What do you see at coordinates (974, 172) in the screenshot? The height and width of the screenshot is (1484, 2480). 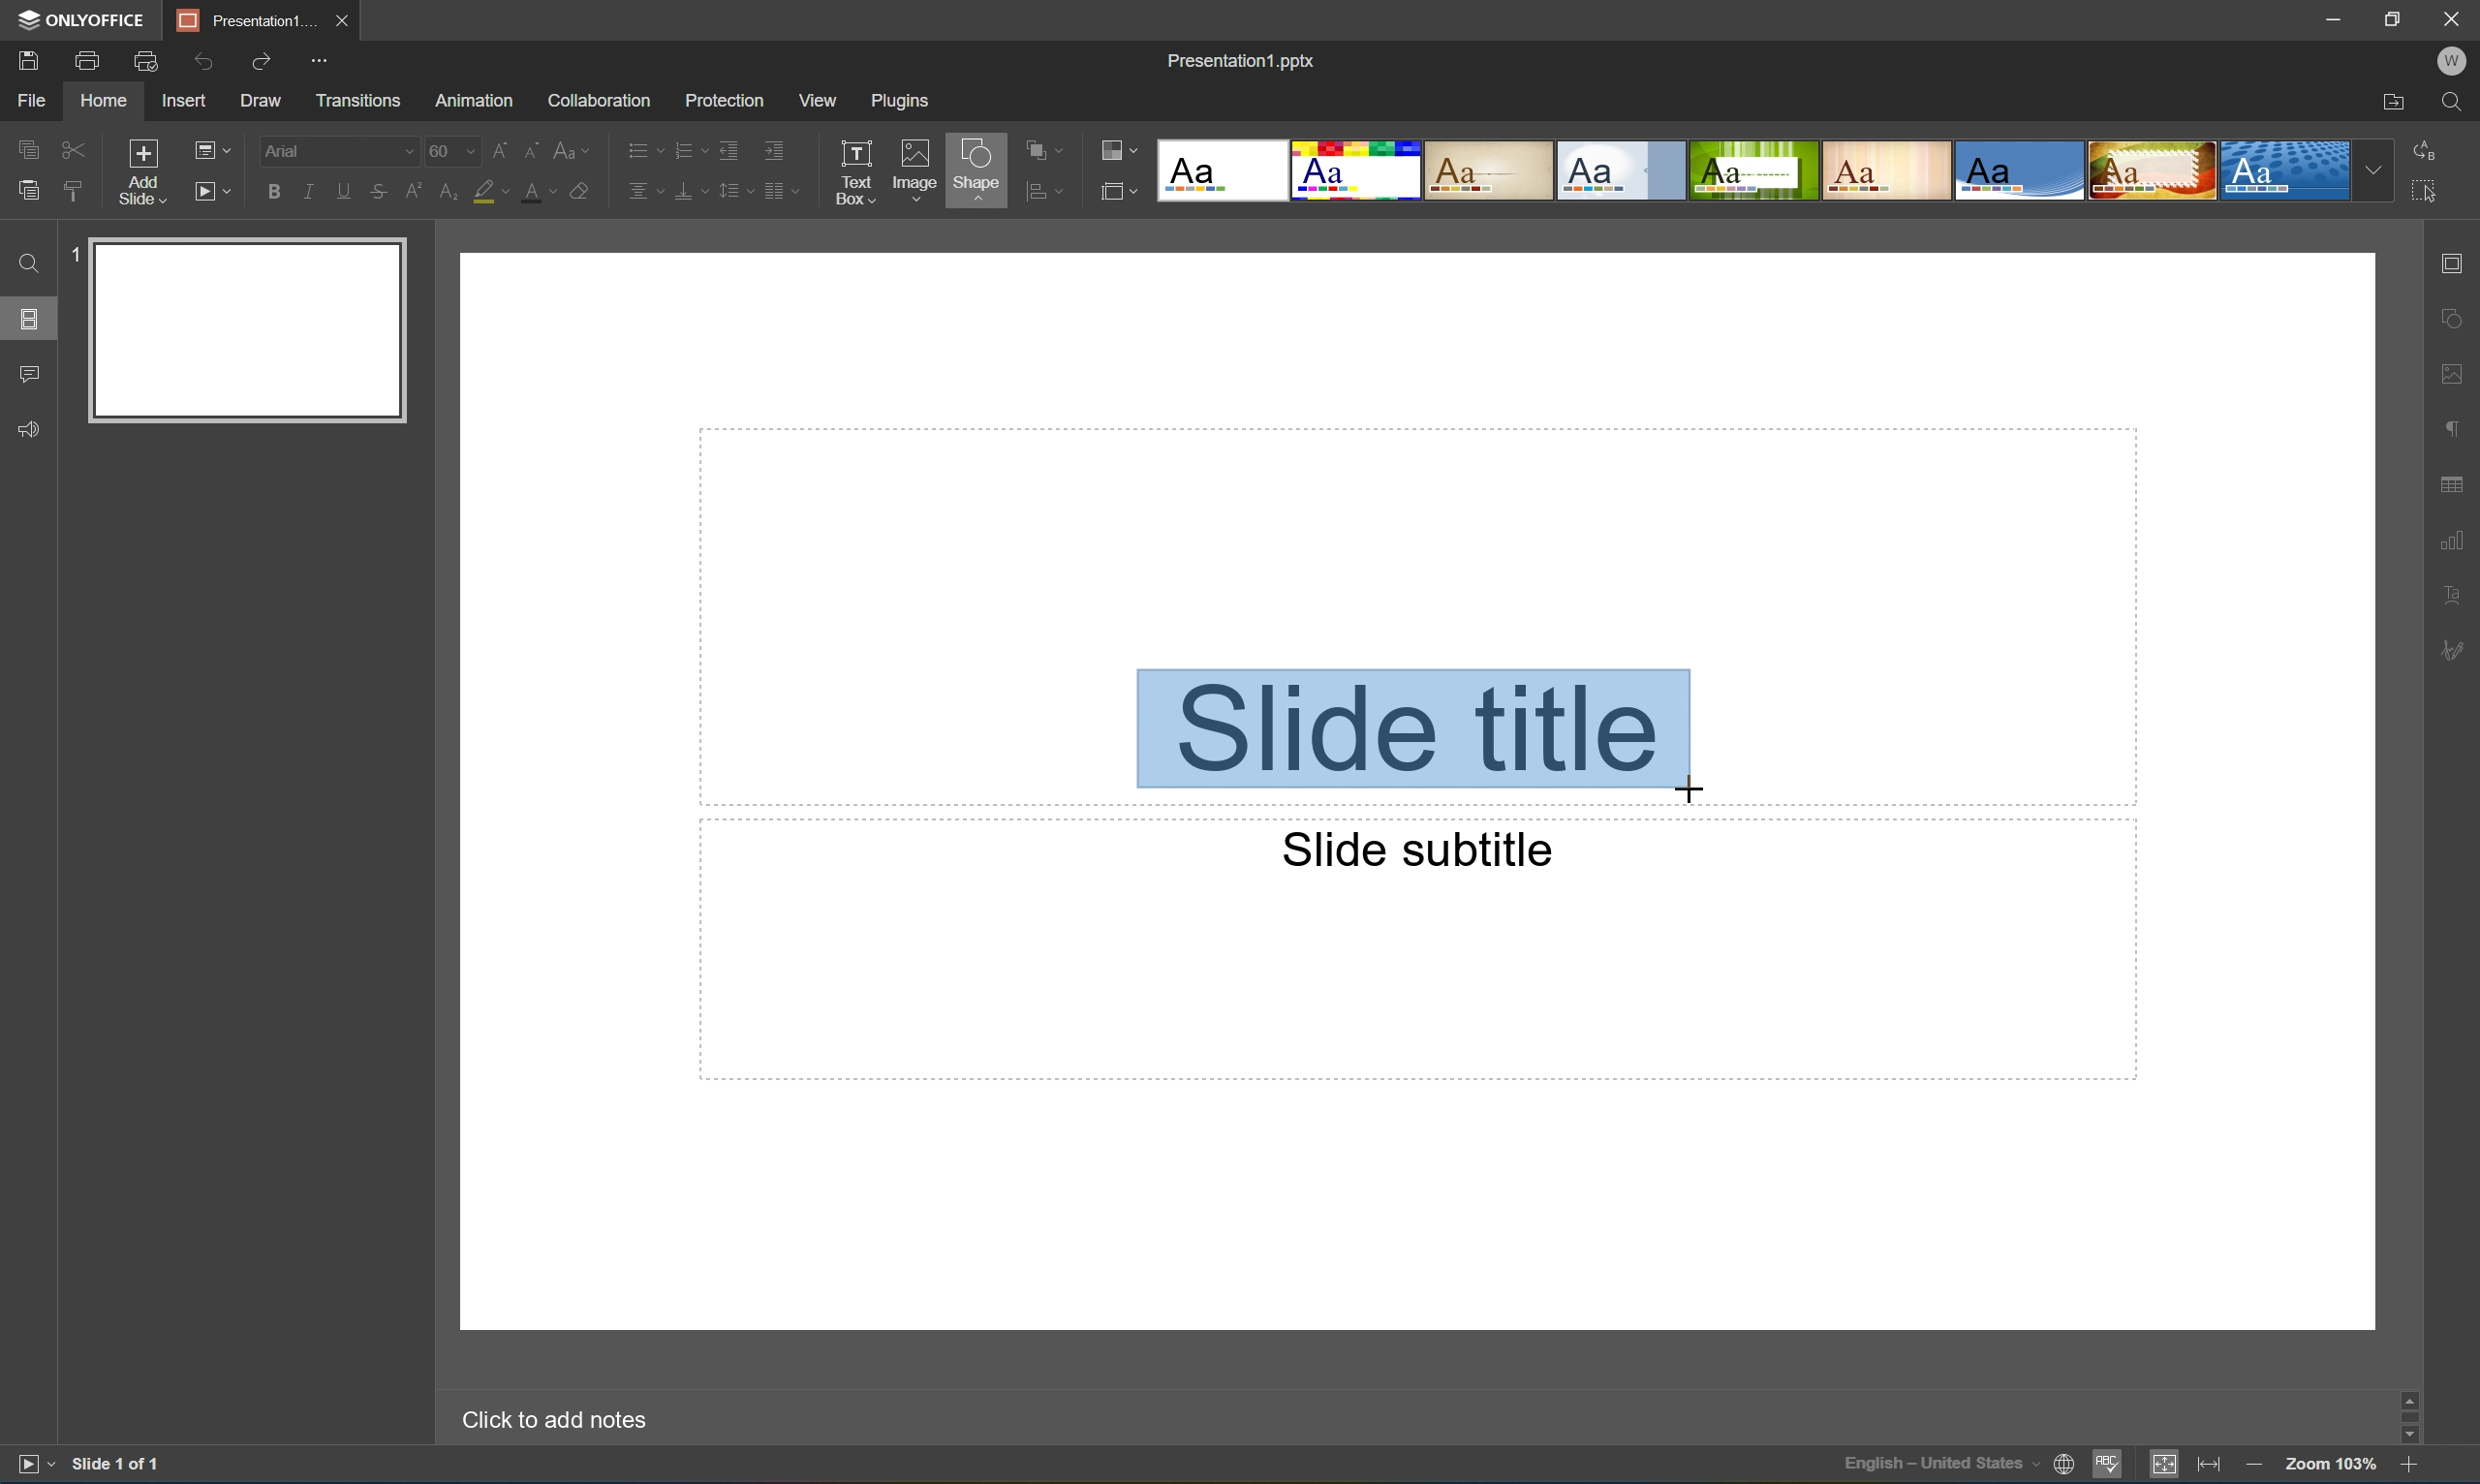 I see `Shape` at bounding box center [974, 172].